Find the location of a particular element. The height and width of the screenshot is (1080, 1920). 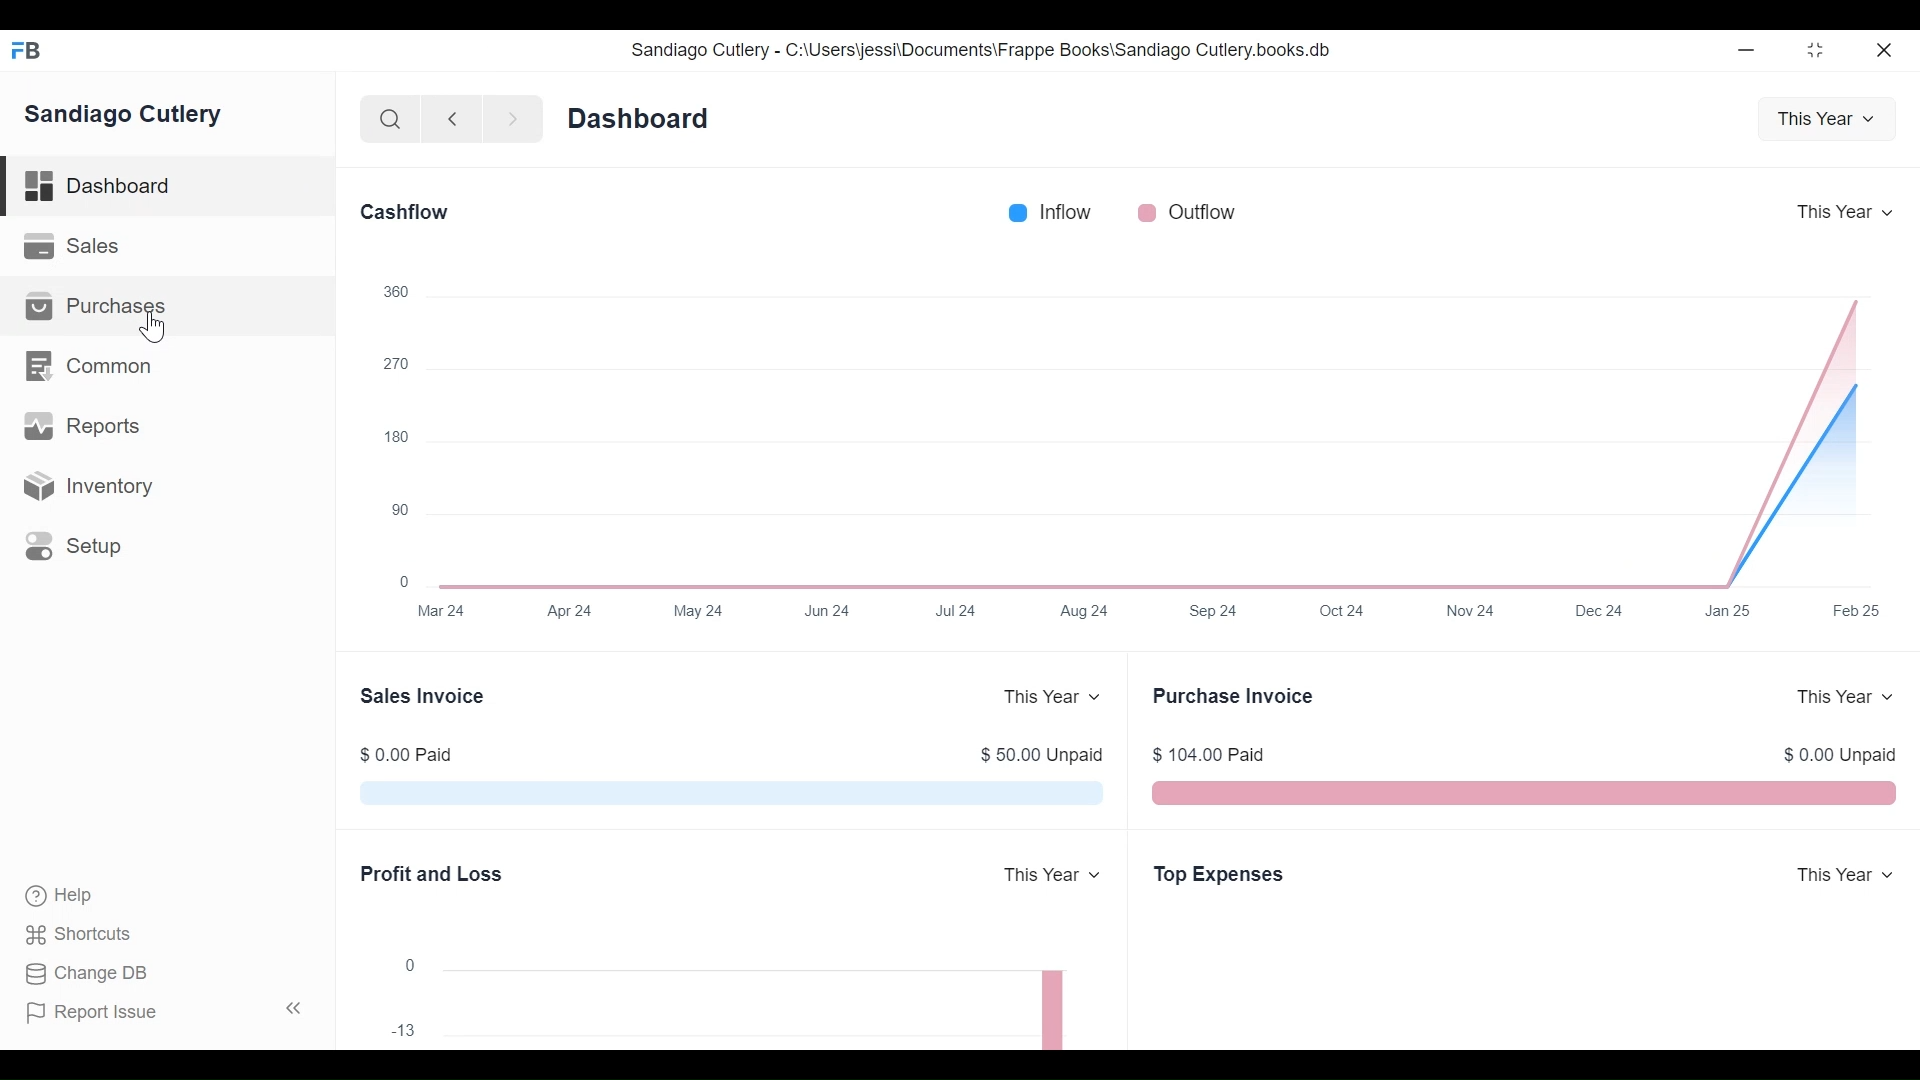

Inflow color bar is located at coordinates (1016, 211).